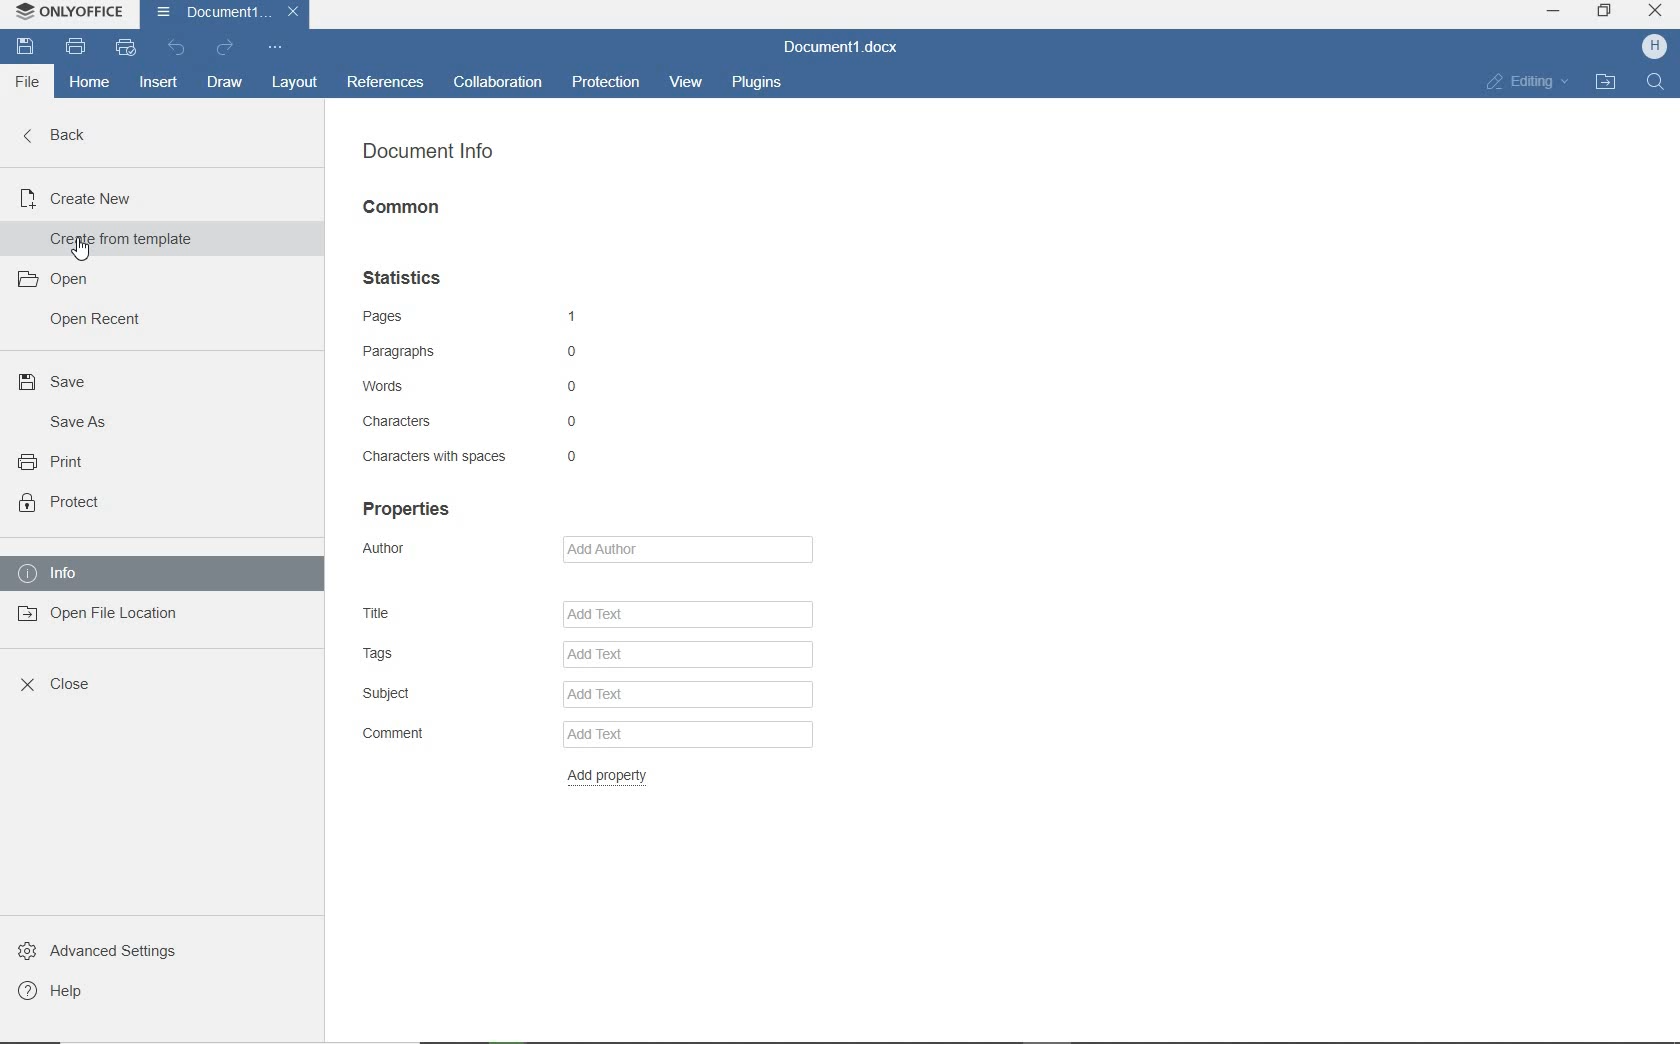 The height and width of the screenshot is (1044, 1680). Describe the element at coordinates (84, 196) in the screenshot. I see `create new` at that location.